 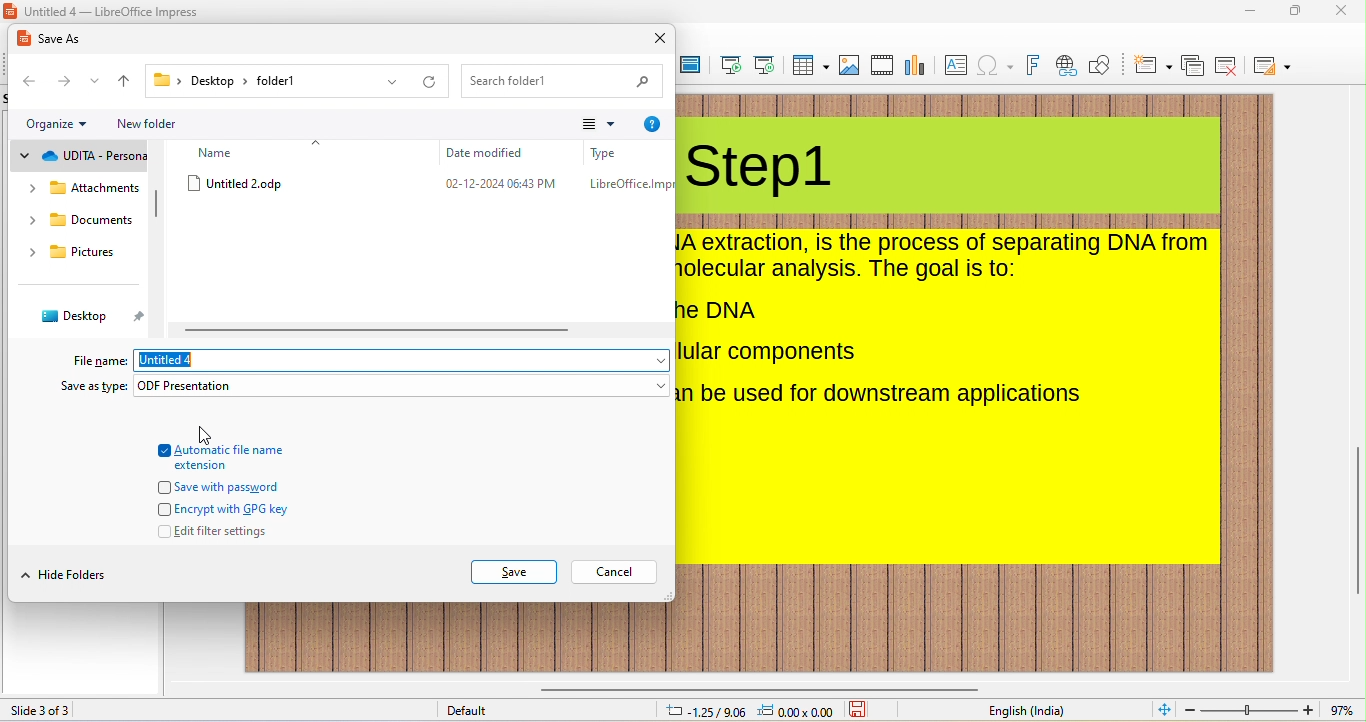 What do you see at coordinates (1356, 513) in the screenshot?
I see `vertical scroll` at bounding box center [1356, 513].